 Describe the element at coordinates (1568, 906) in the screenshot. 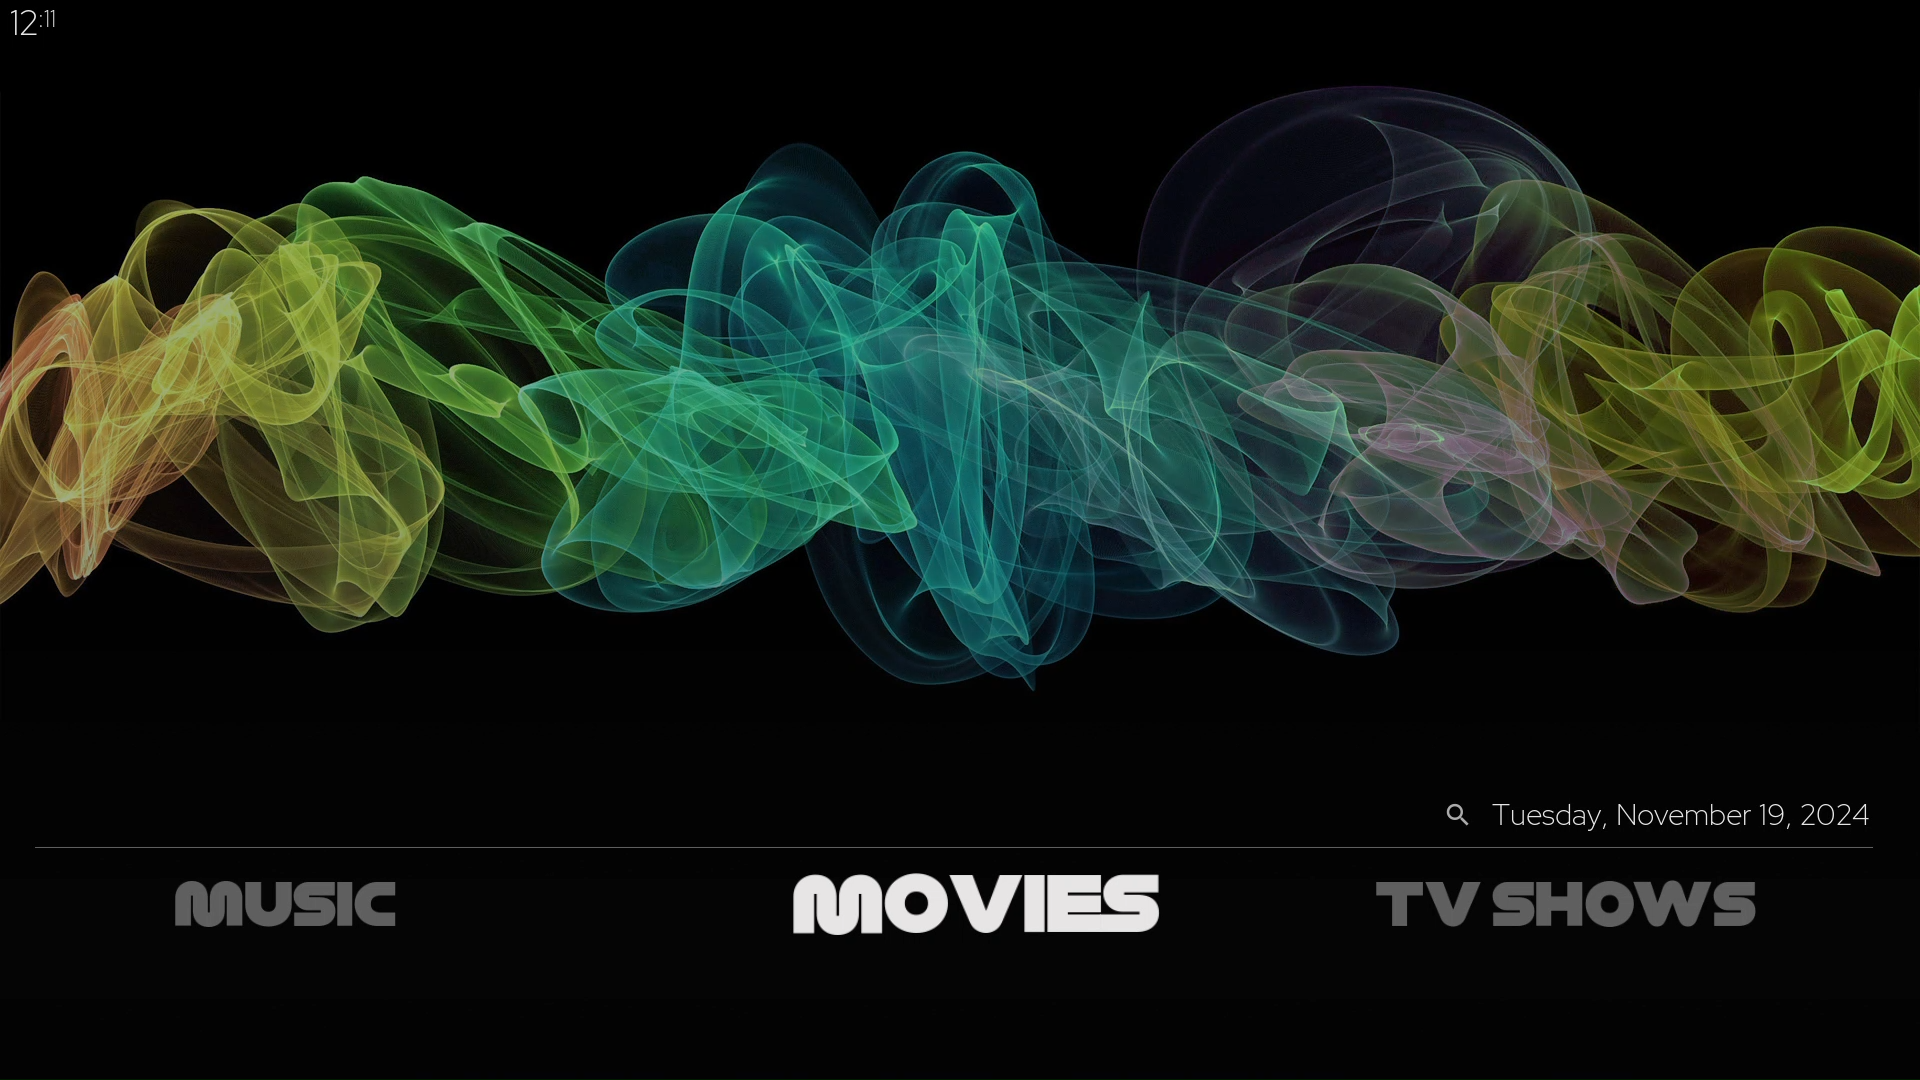

I see `tv shows` at that location.